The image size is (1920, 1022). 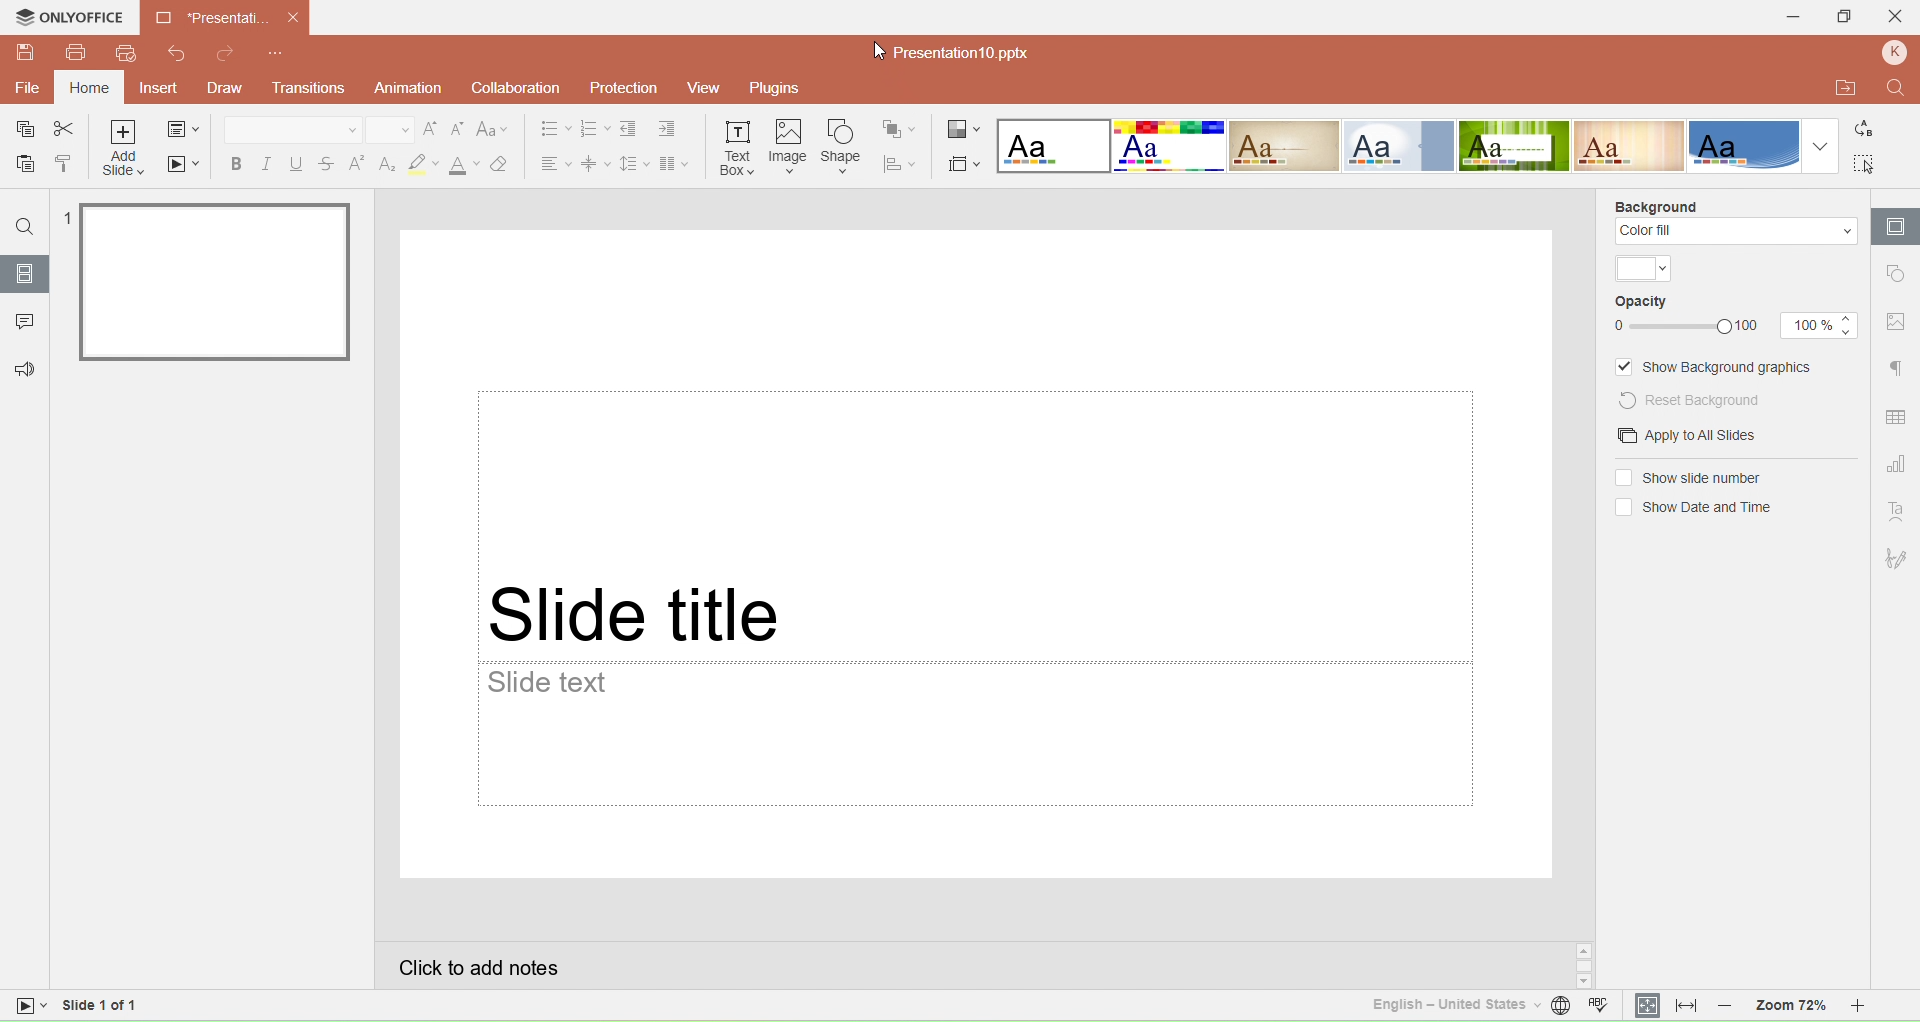 I want to click on 0, so click(x=1616, y=327).